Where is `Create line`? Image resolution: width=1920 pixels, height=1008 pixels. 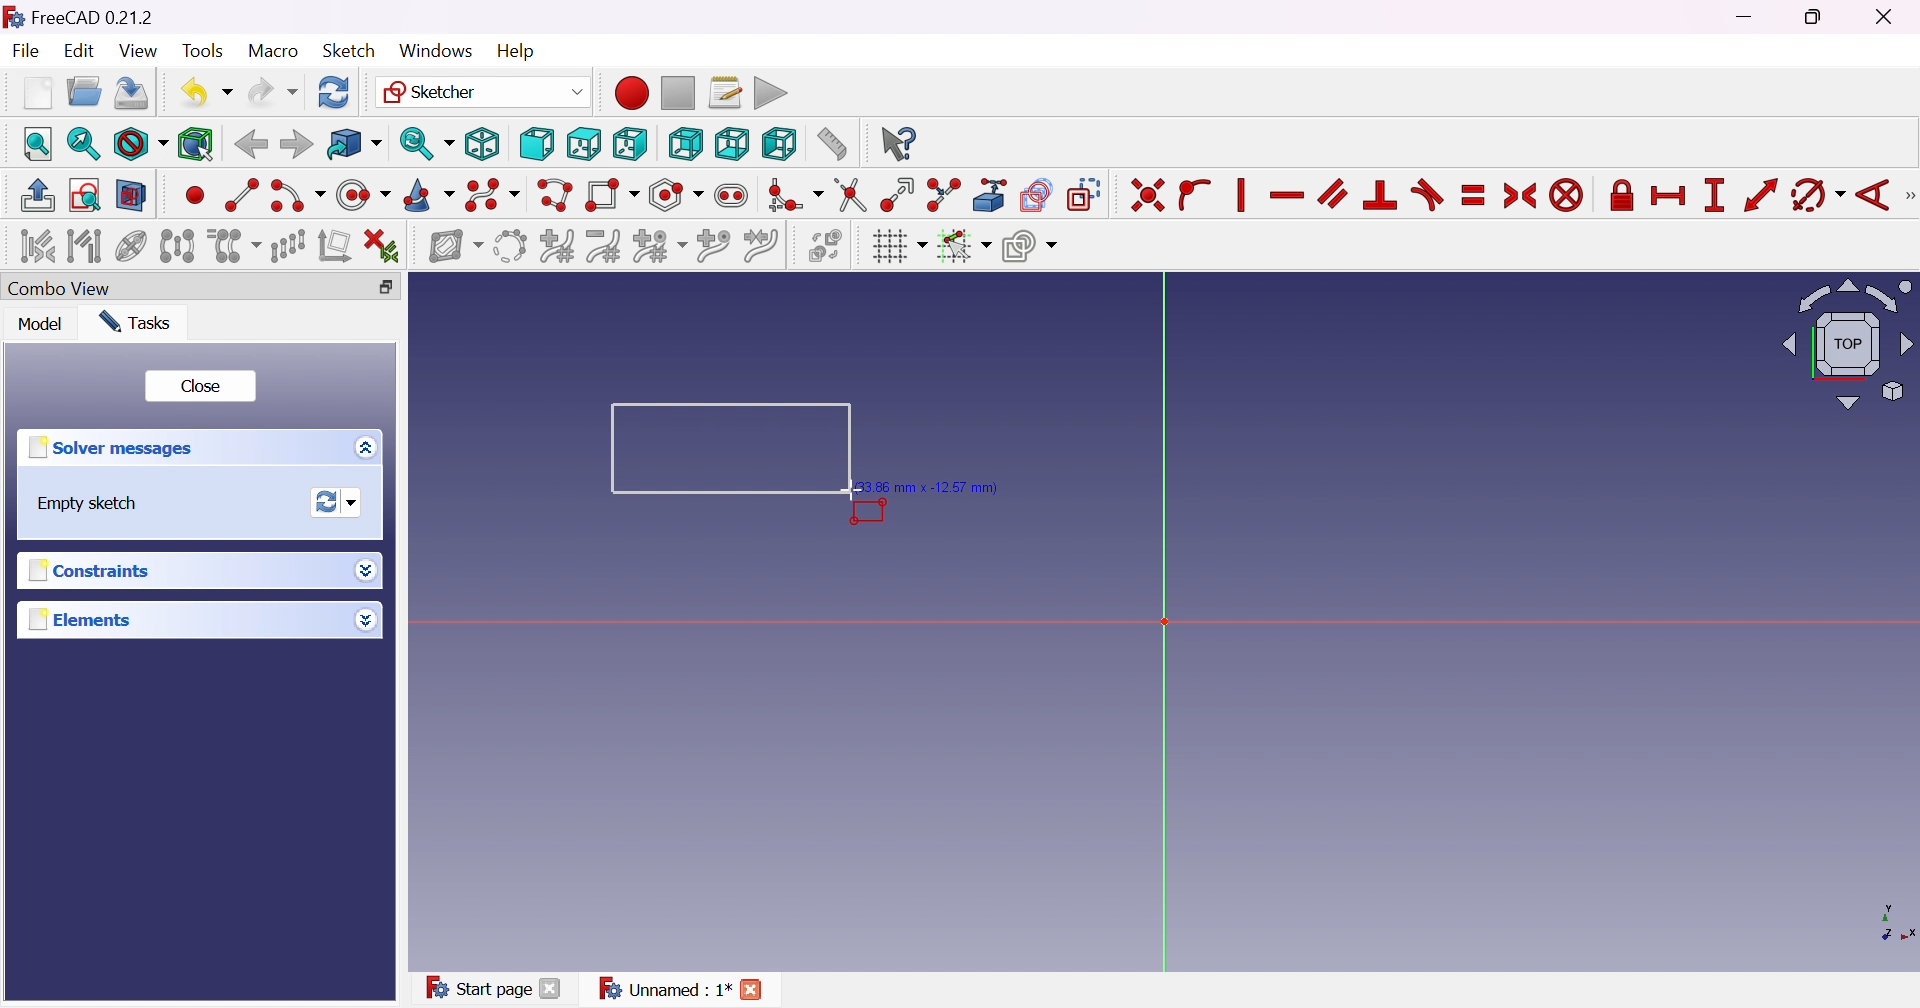 Create line is located at coordinates (240, 193).